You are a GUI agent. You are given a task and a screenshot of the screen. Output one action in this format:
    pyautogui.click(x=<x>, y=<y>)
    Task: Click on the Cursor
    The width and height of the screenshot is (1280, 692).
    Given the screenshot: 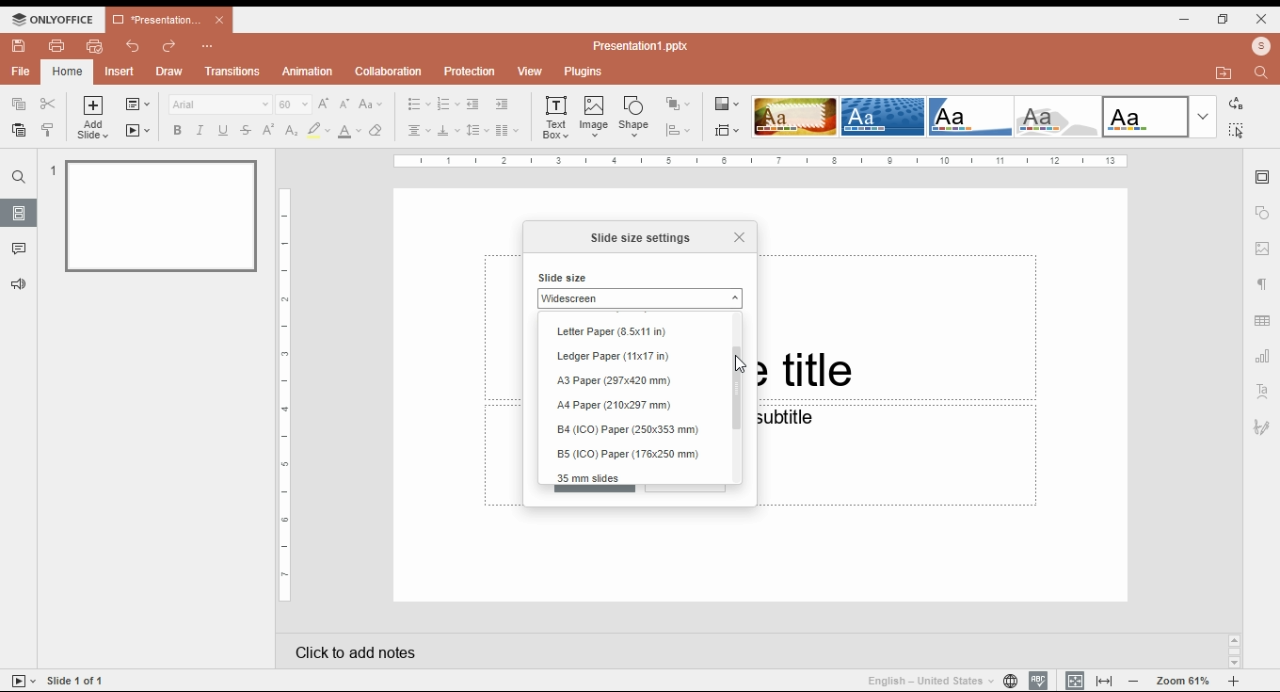 What is the action you would take?
    pyautogui.click(x=738, y=365)
    